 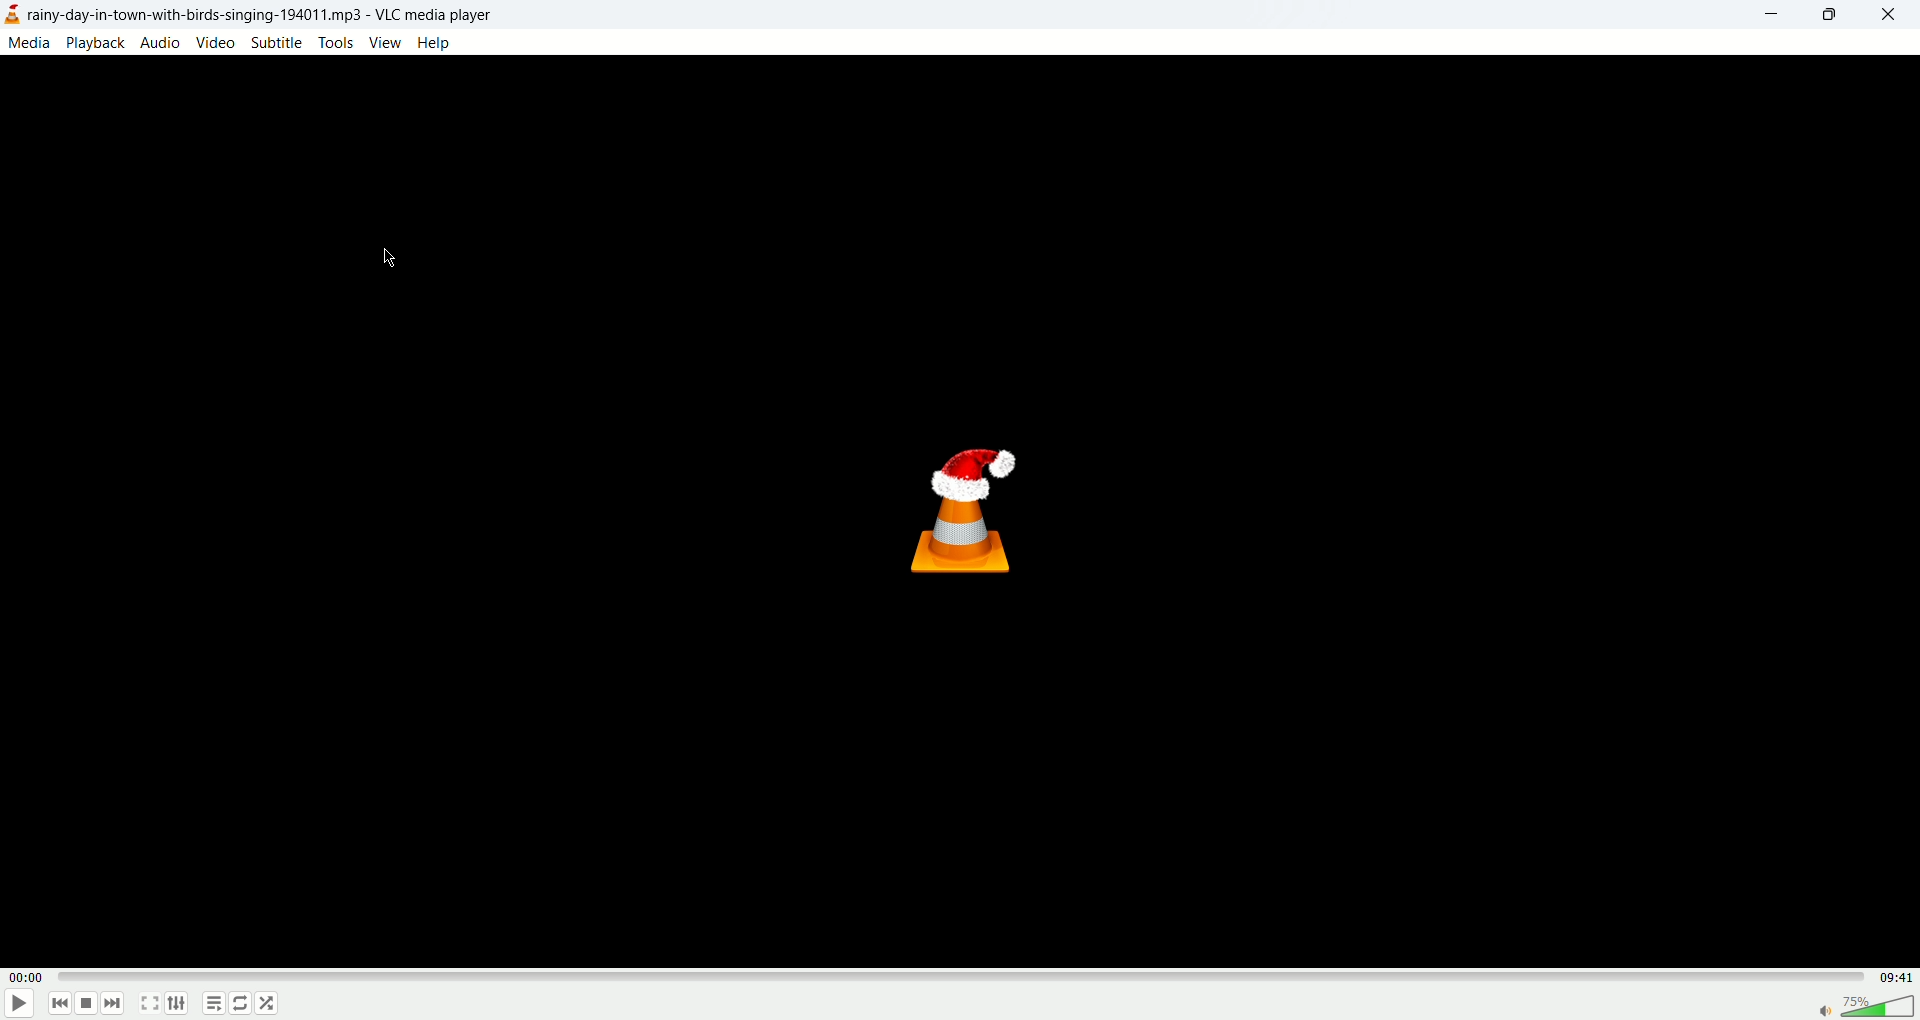 I want to click on audio, so click(x=165, y=44).